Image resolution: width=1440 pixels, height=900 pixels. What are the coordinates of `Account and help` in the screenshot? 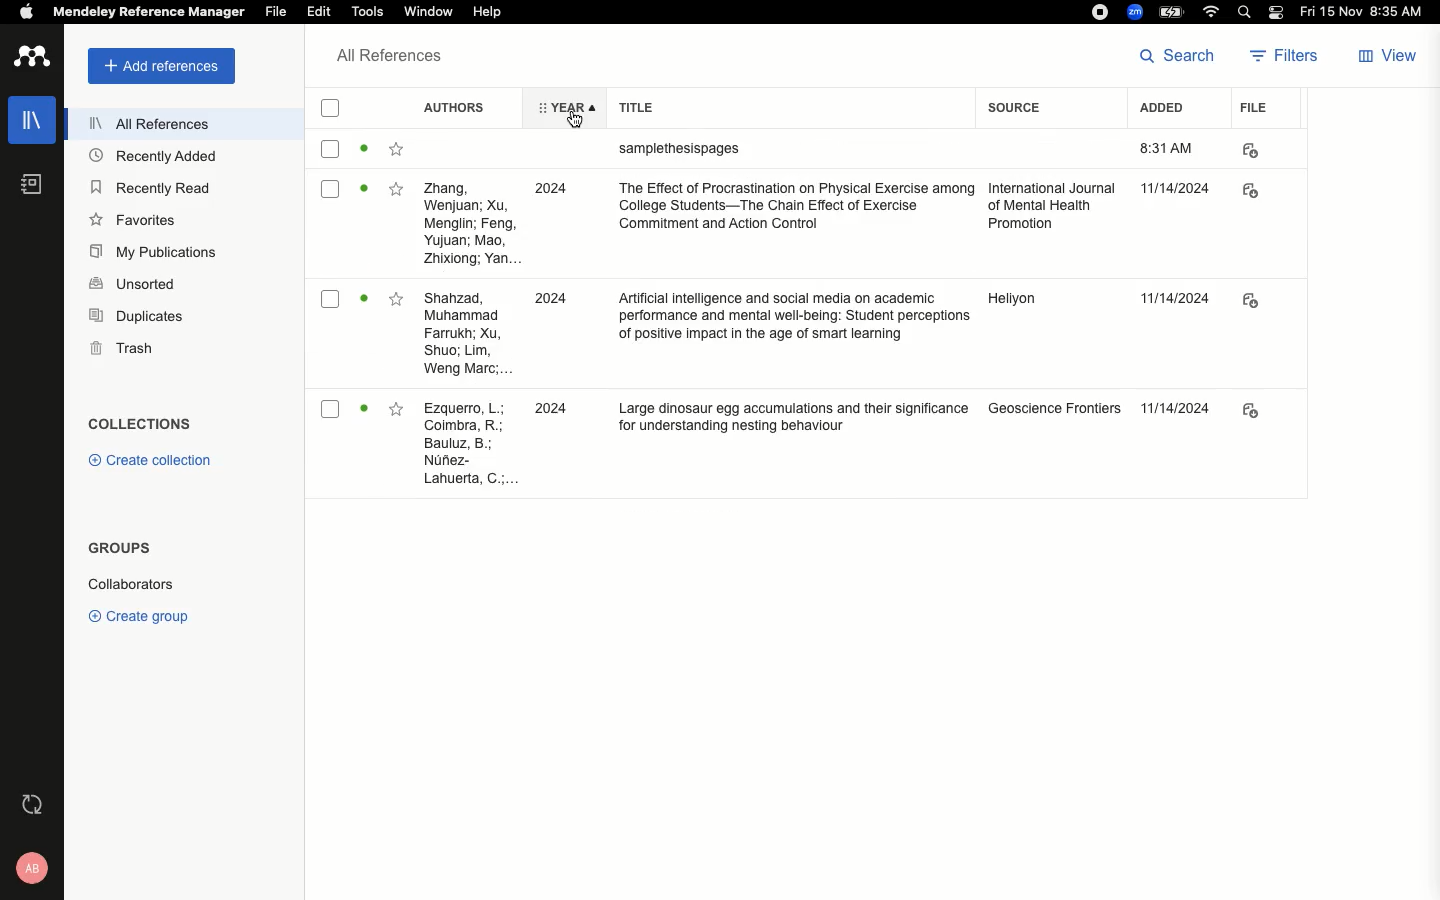 It's located at (30, 866).